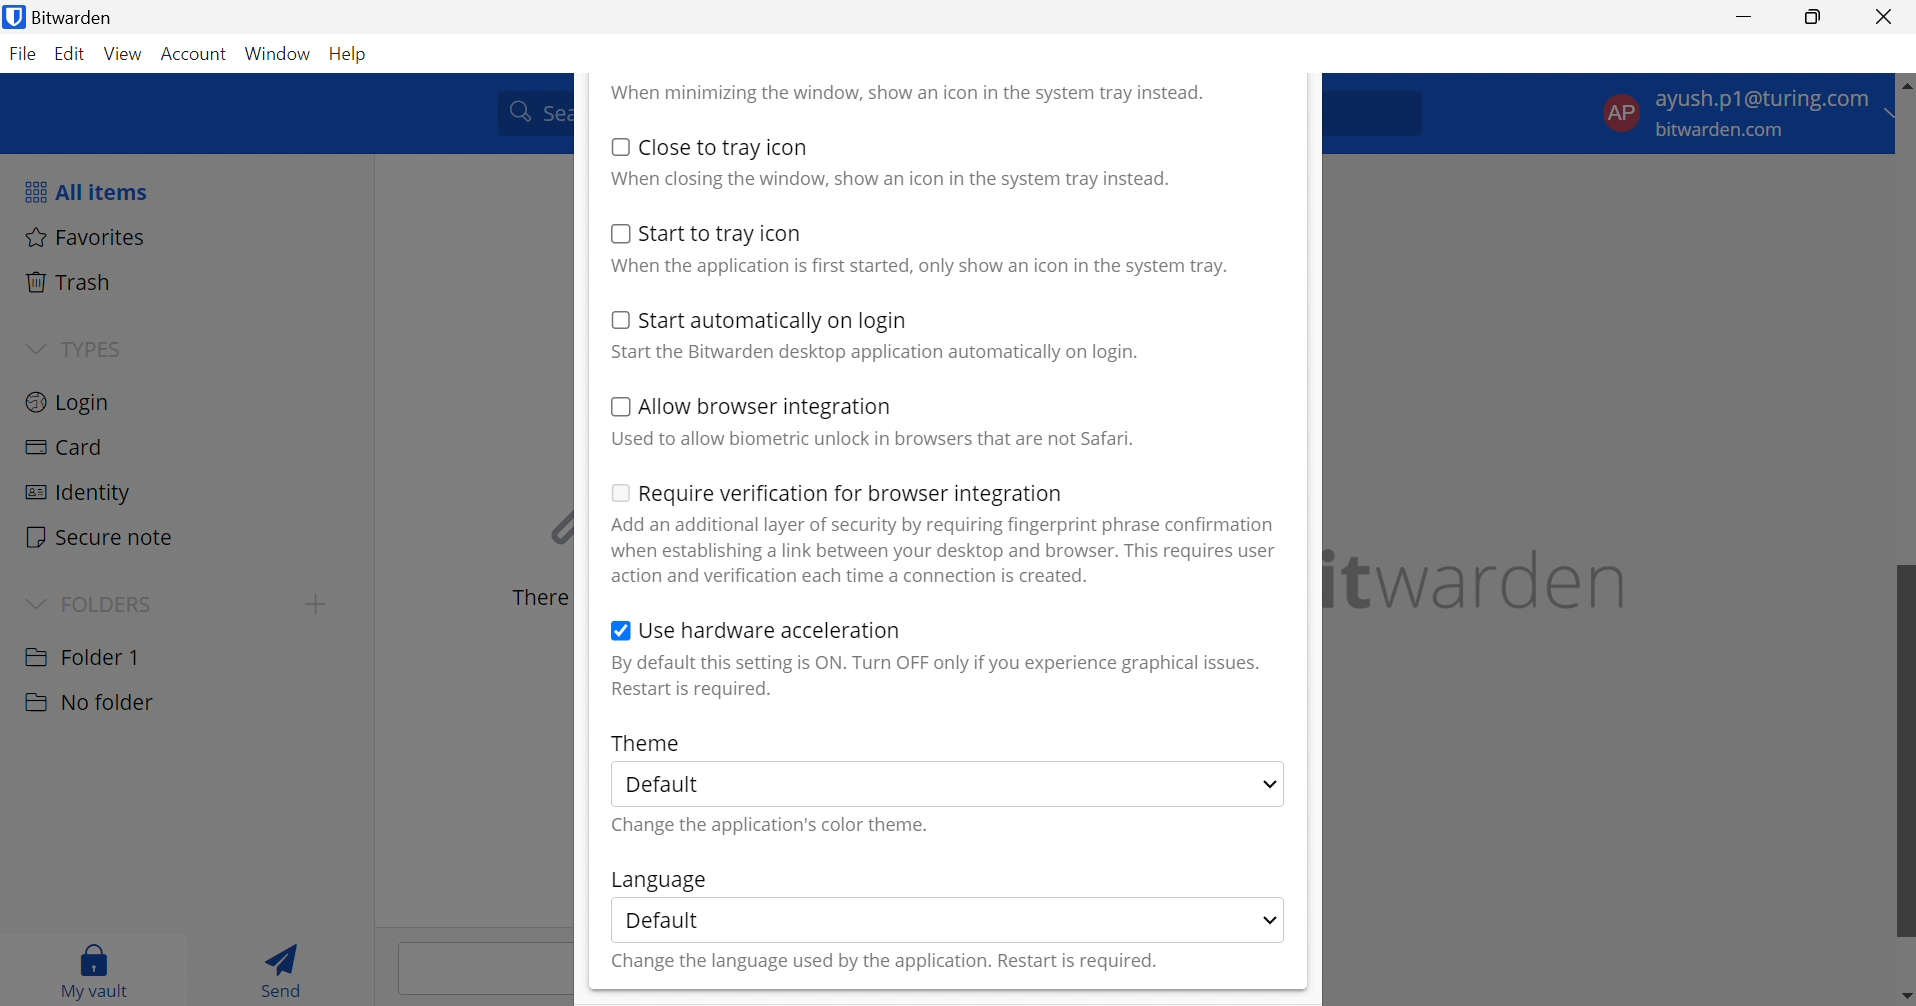 This screenshot has width=1916, height=1006. What do you see at coordinates (771, 630) in the screenshot?
I see `Use hardware acceleration` at bounding box center [771, 630].